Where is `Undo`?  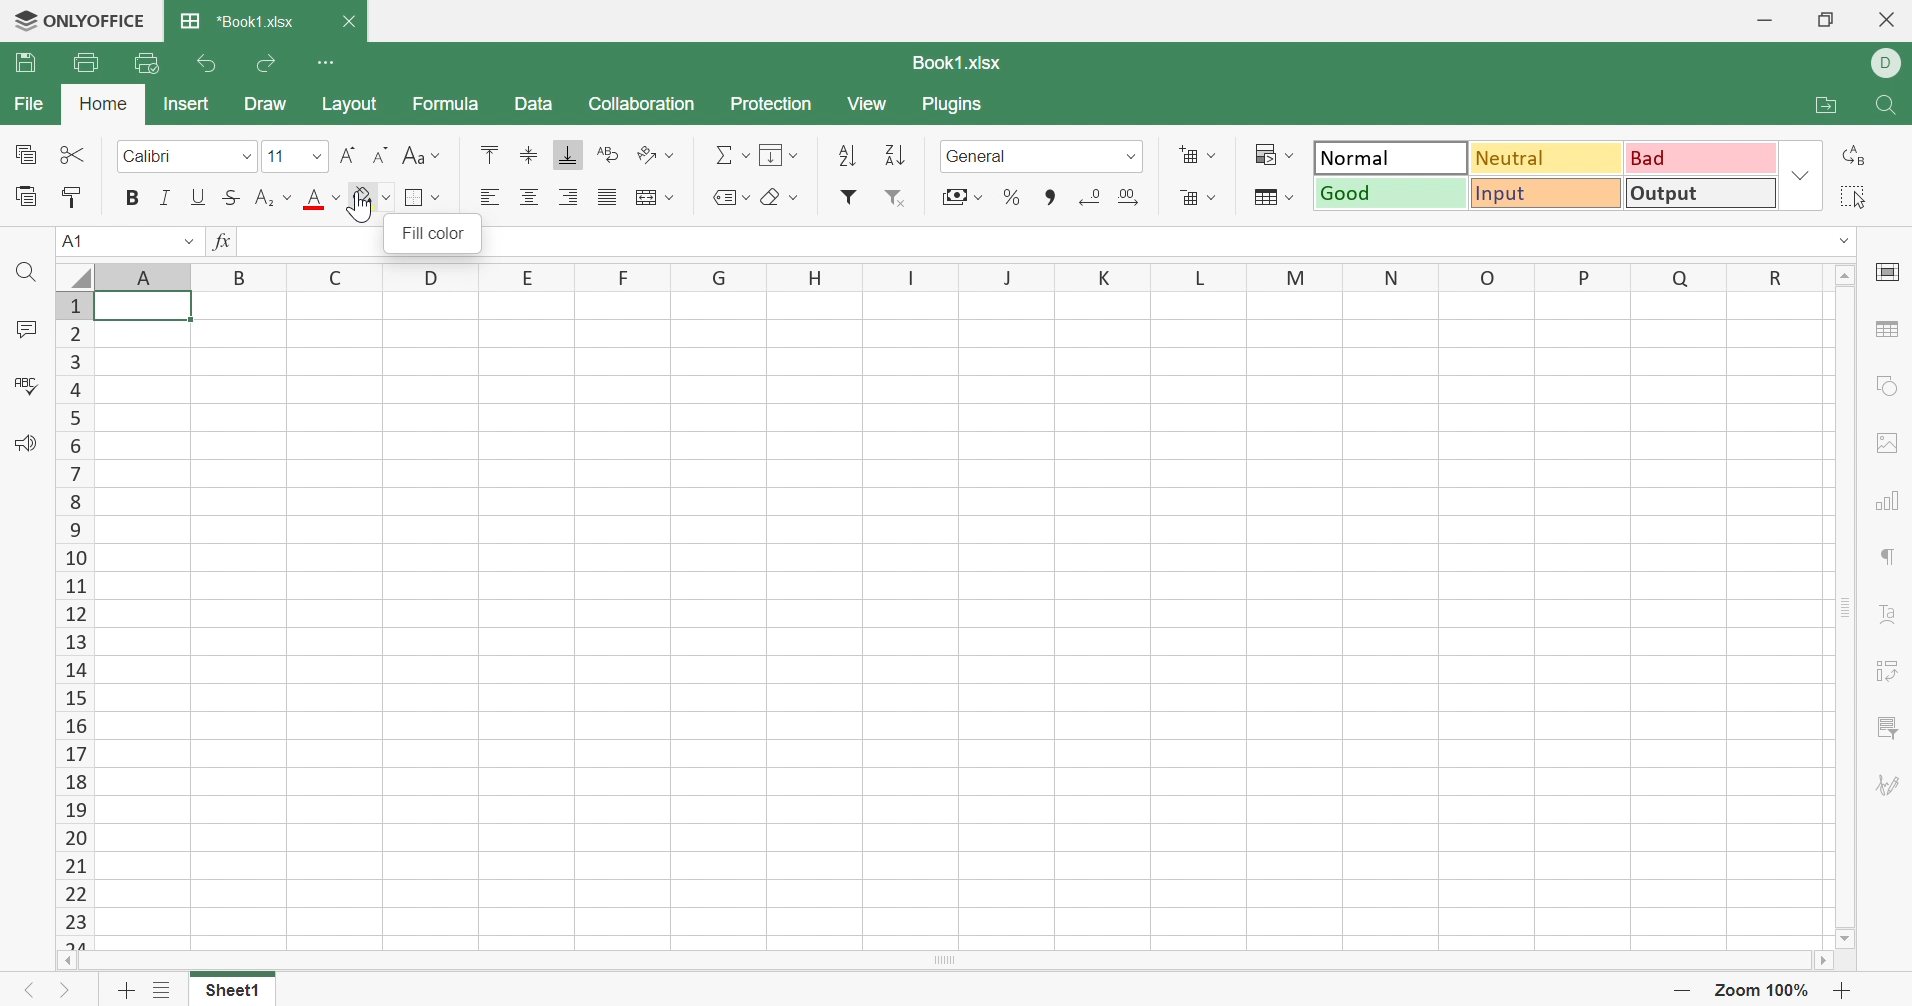
Undo is located at coordinates (209, 64).